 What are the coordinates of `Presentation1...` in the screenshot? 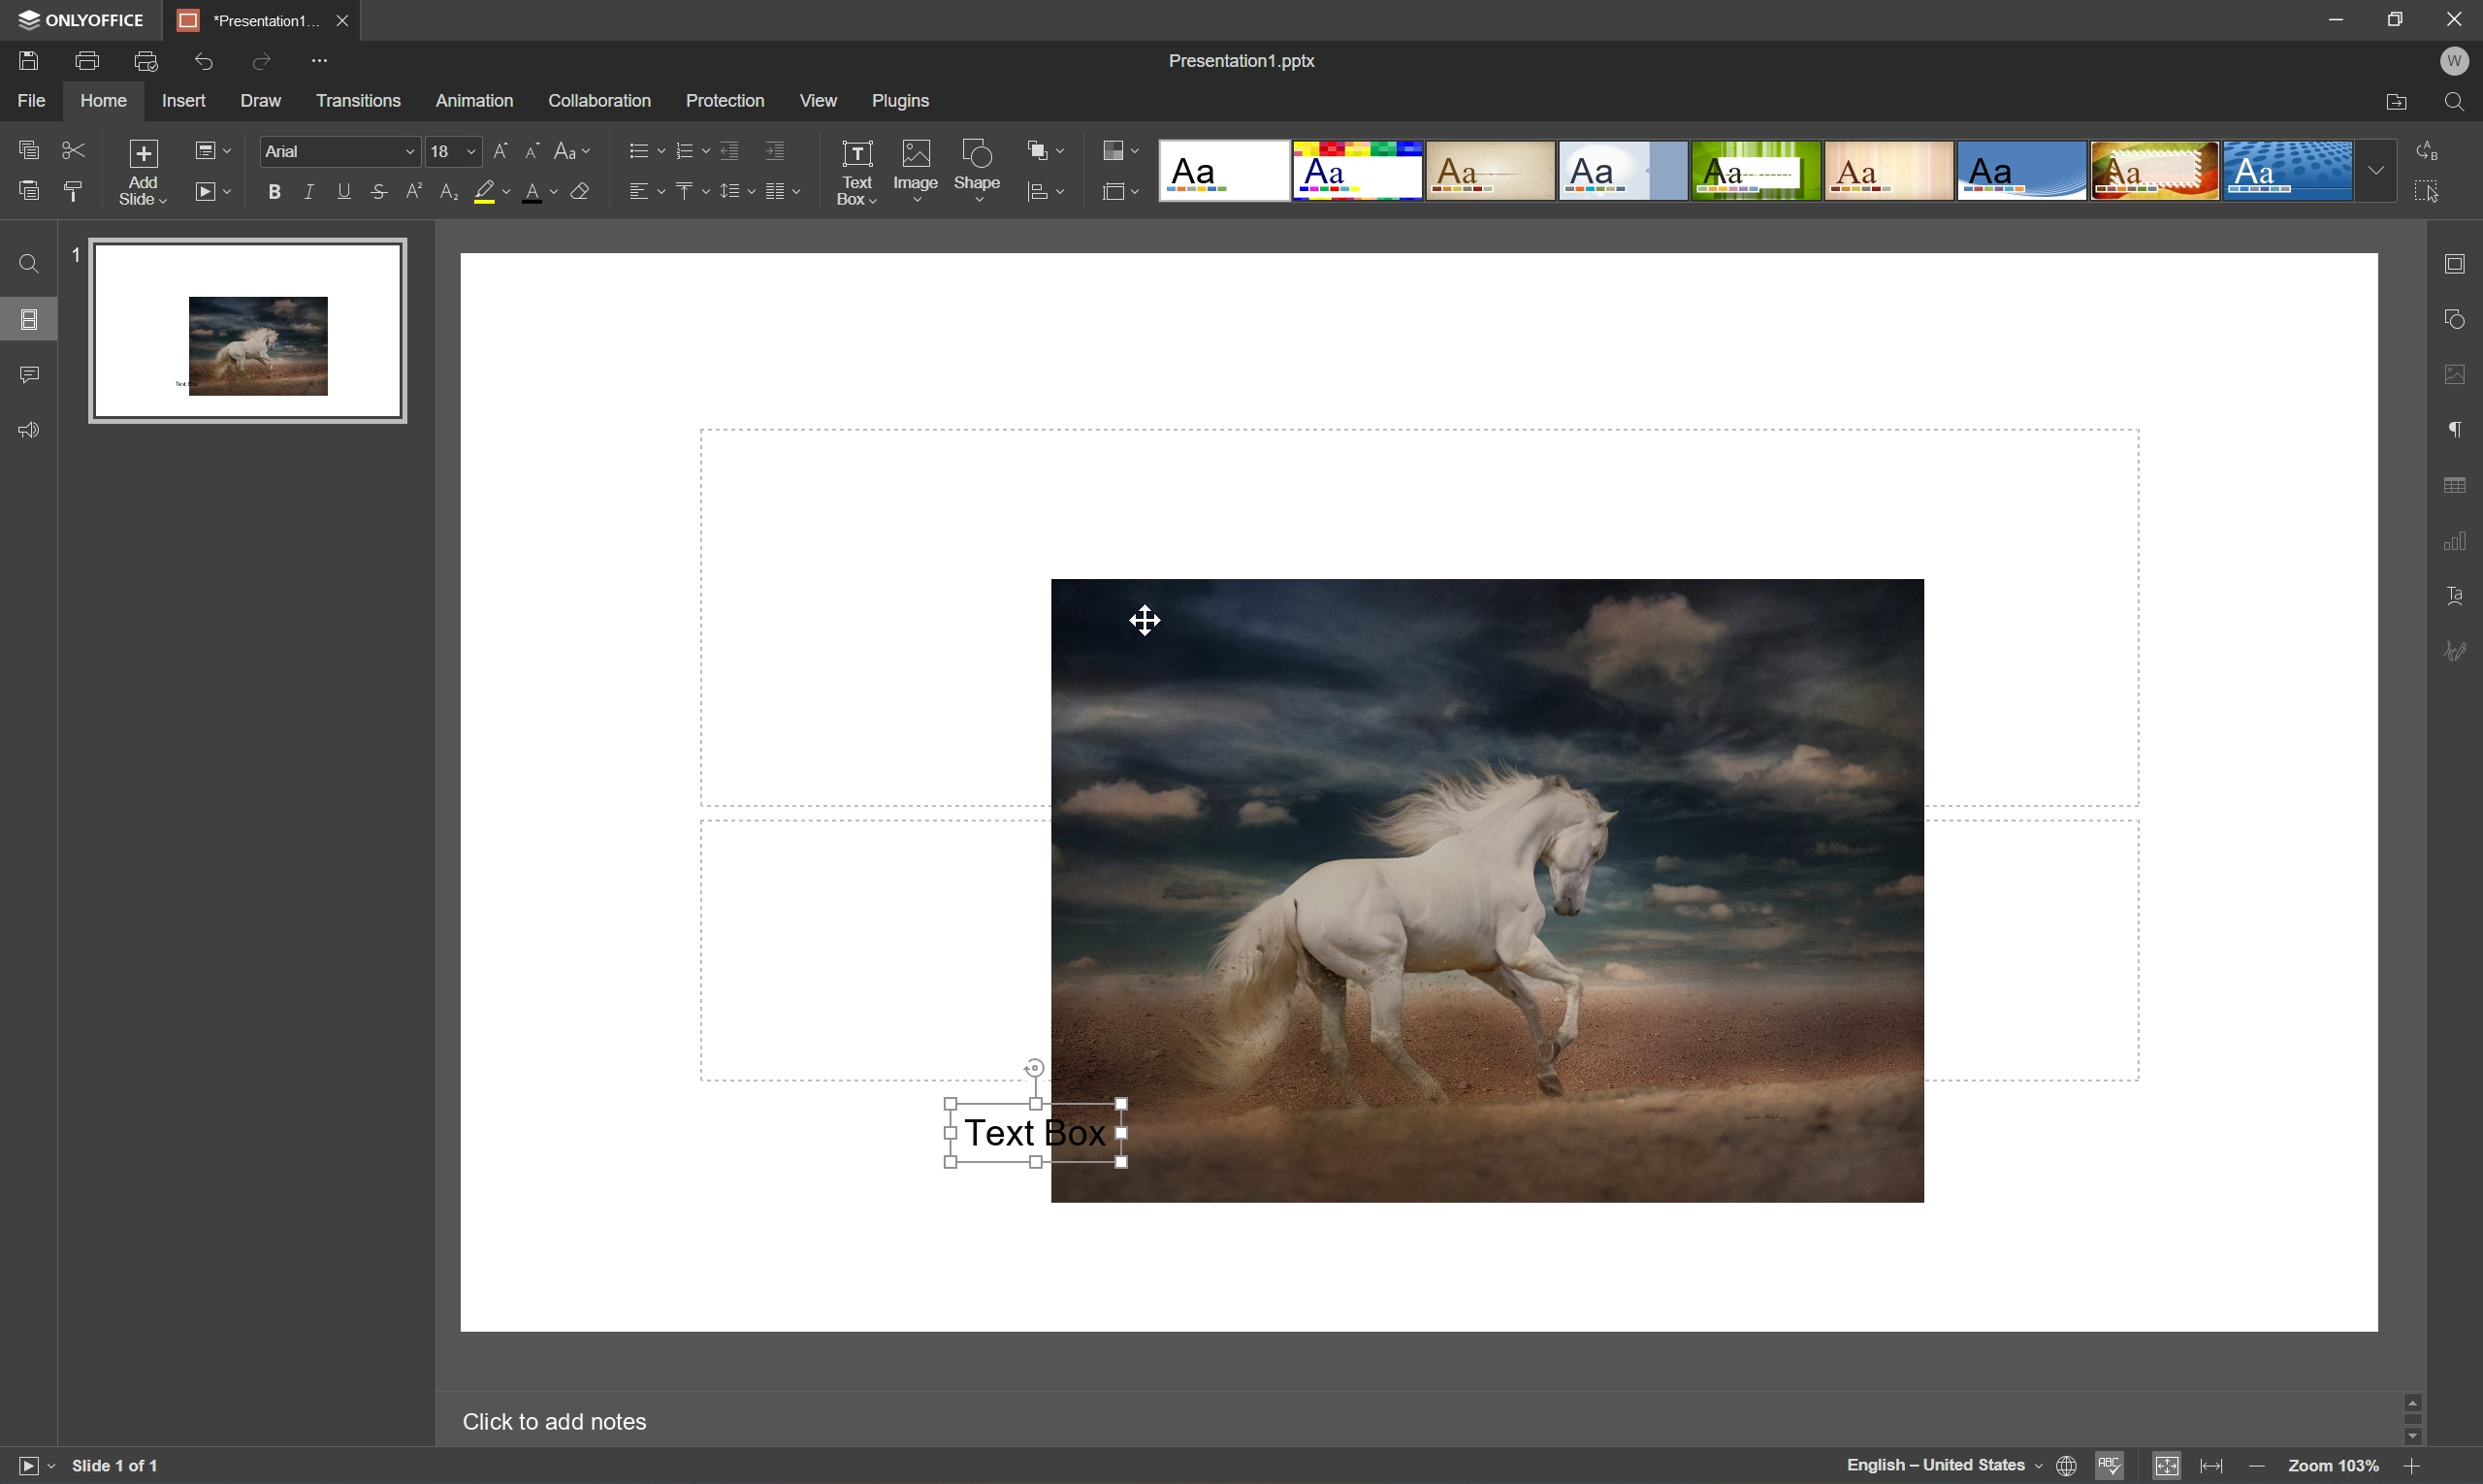 It's located at (244, 20).